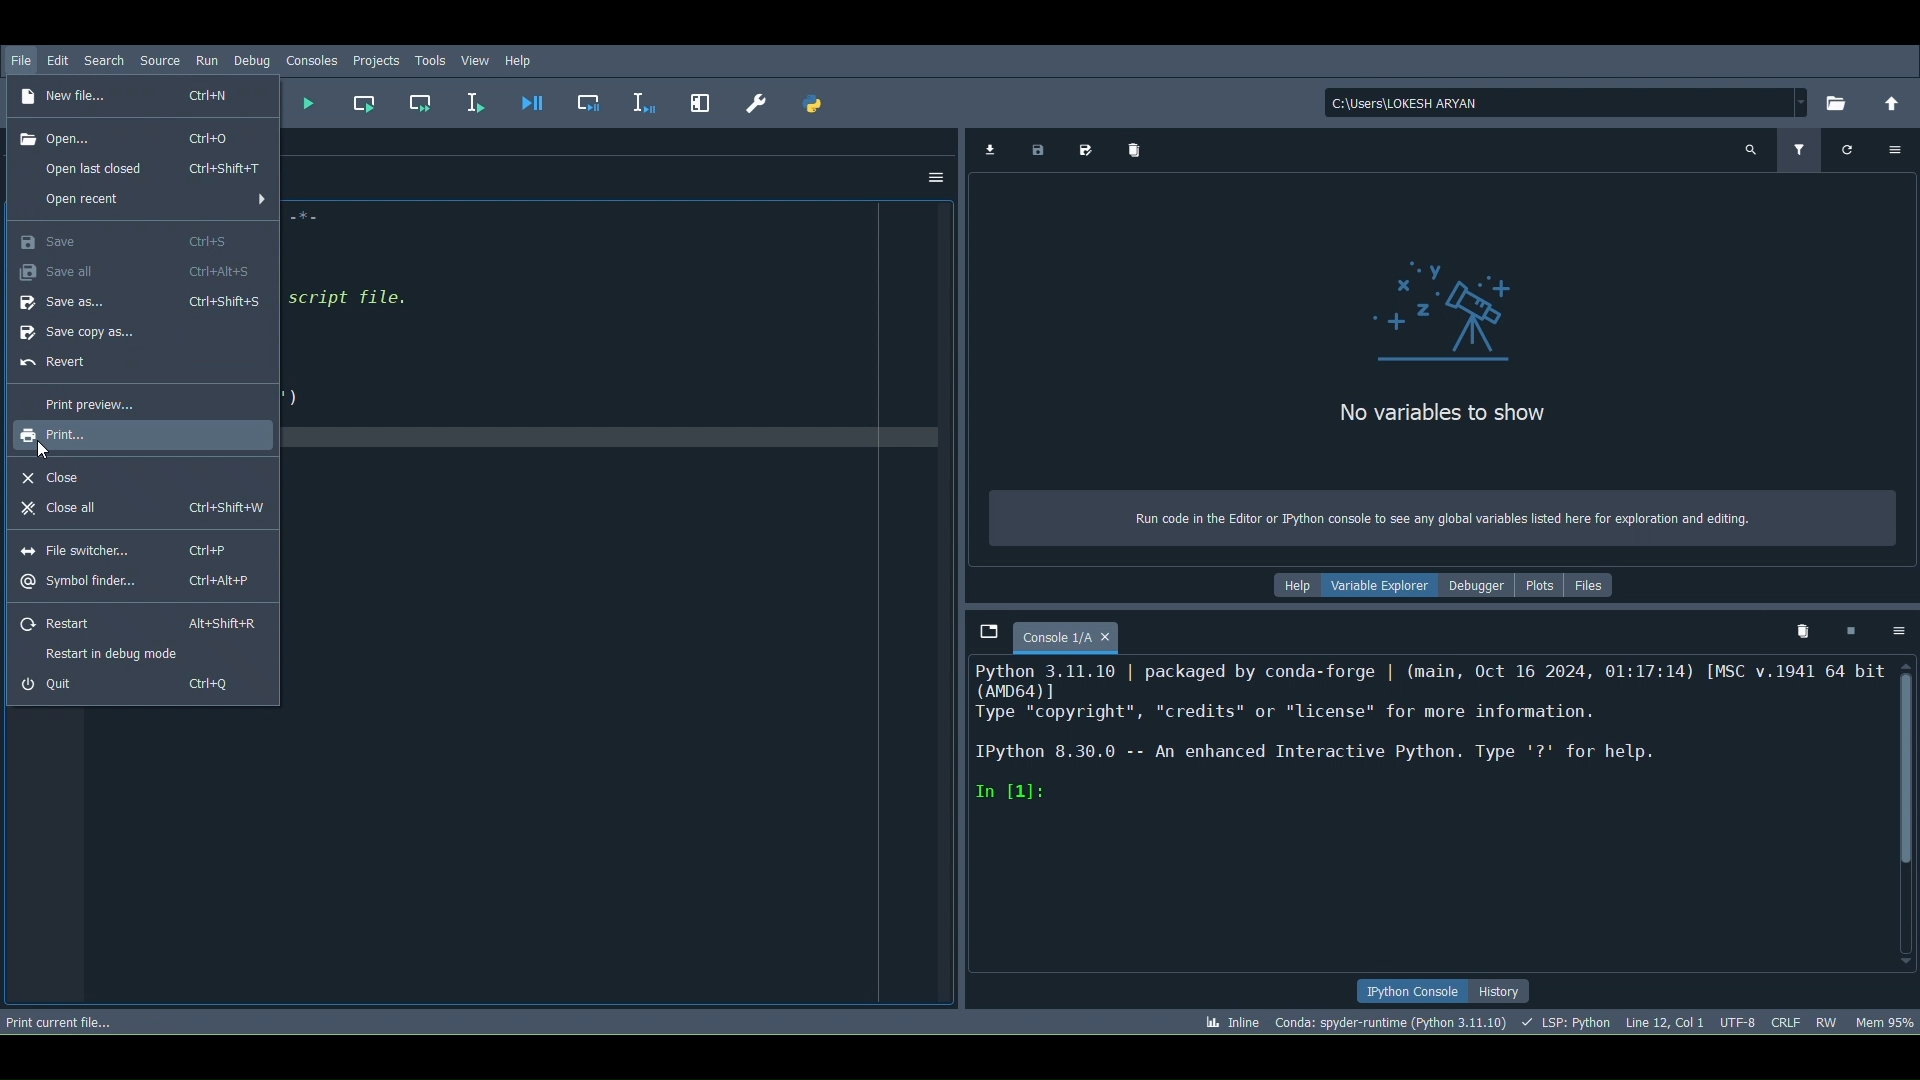 This screenshot has height=1080, width=1920. What do you see at coordinates (1380, 589) in the screenshot?
I see `Variable explorer` at bounding box center [1380, 589].